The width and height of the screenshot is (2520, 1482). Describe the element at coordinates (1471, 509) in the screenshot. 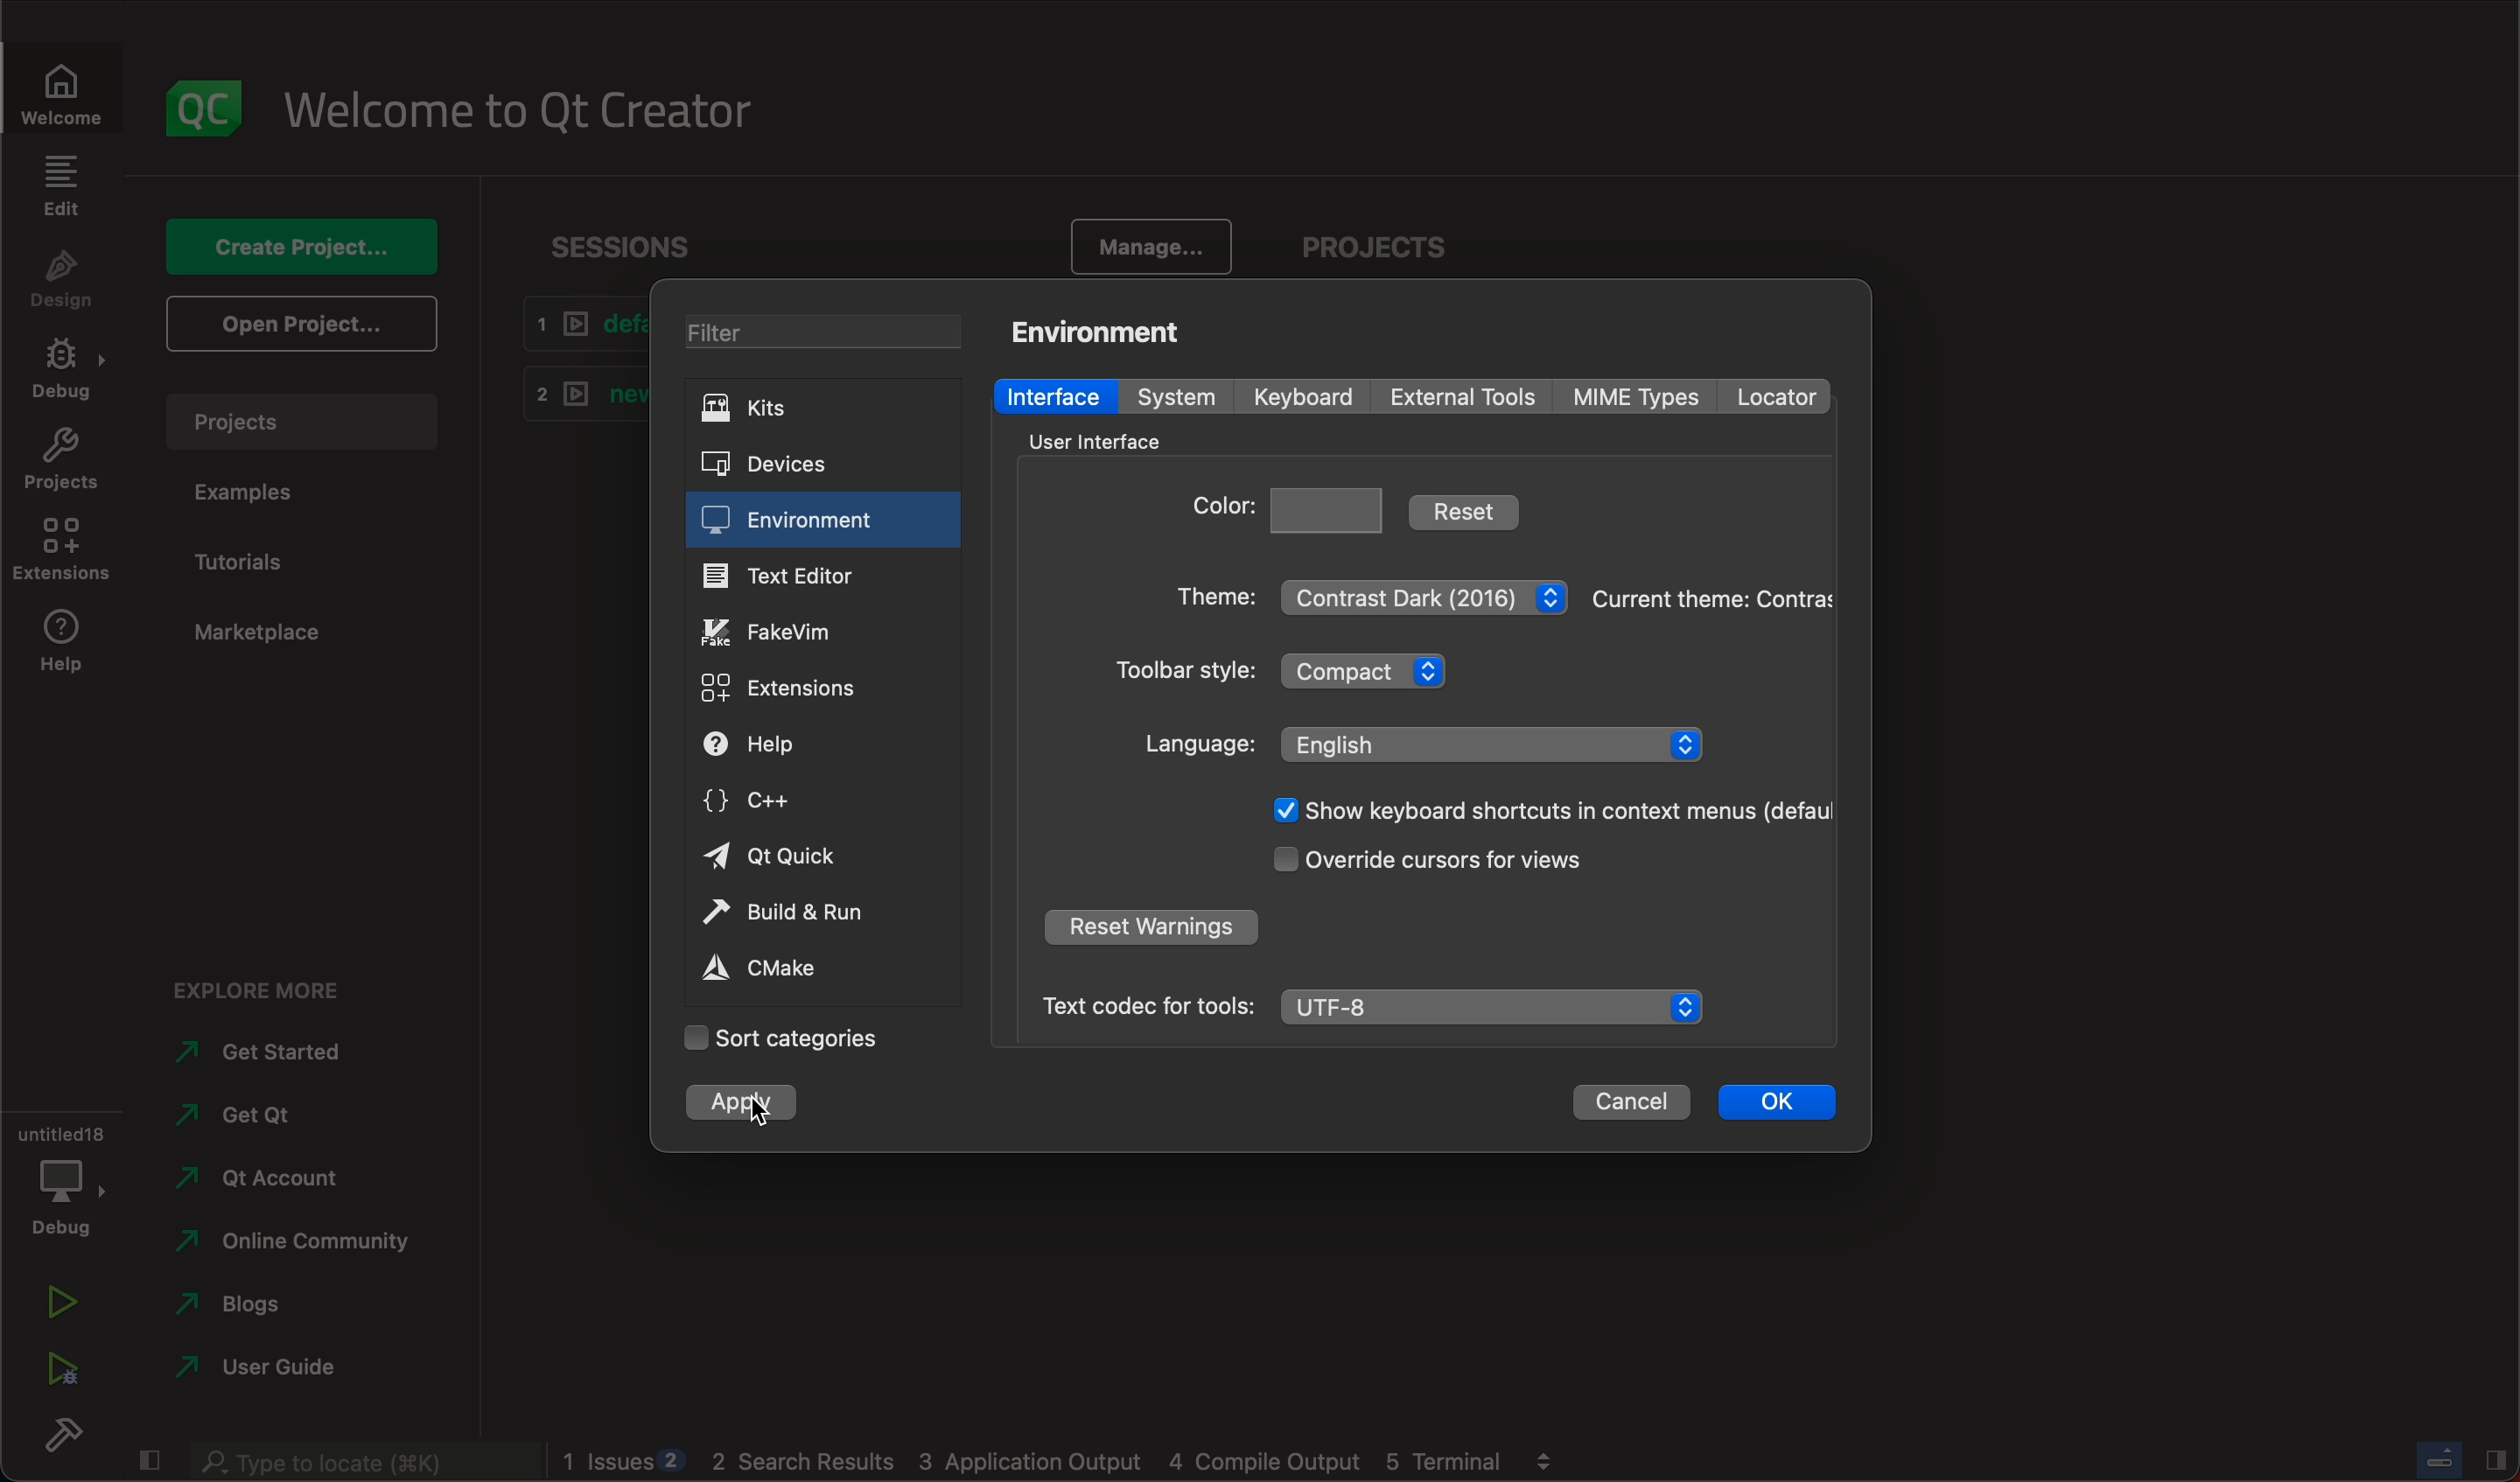

I see `reset` at that location.